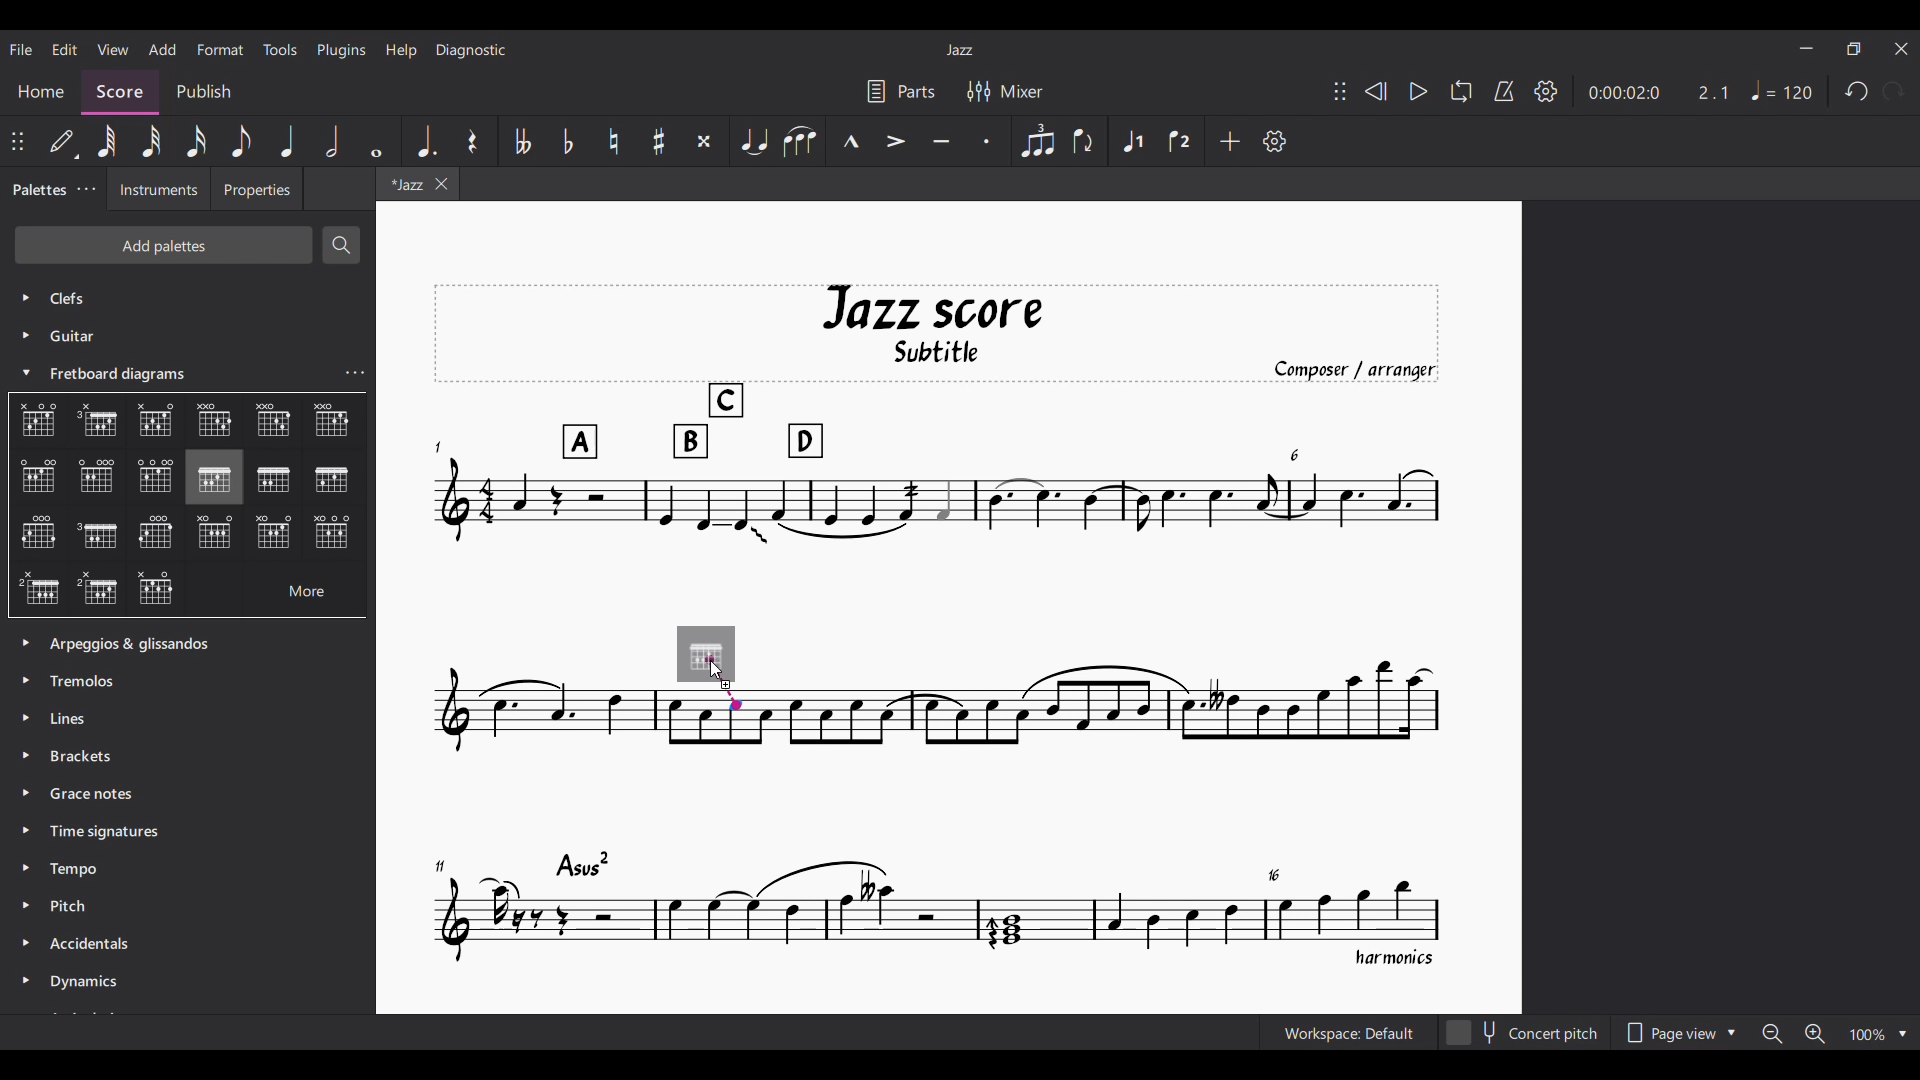 The height and width of the screenshot is (1080, 1920). Describe the element at coordinates (65, 49) in the screenshot. I see `Edit menu` at that location.